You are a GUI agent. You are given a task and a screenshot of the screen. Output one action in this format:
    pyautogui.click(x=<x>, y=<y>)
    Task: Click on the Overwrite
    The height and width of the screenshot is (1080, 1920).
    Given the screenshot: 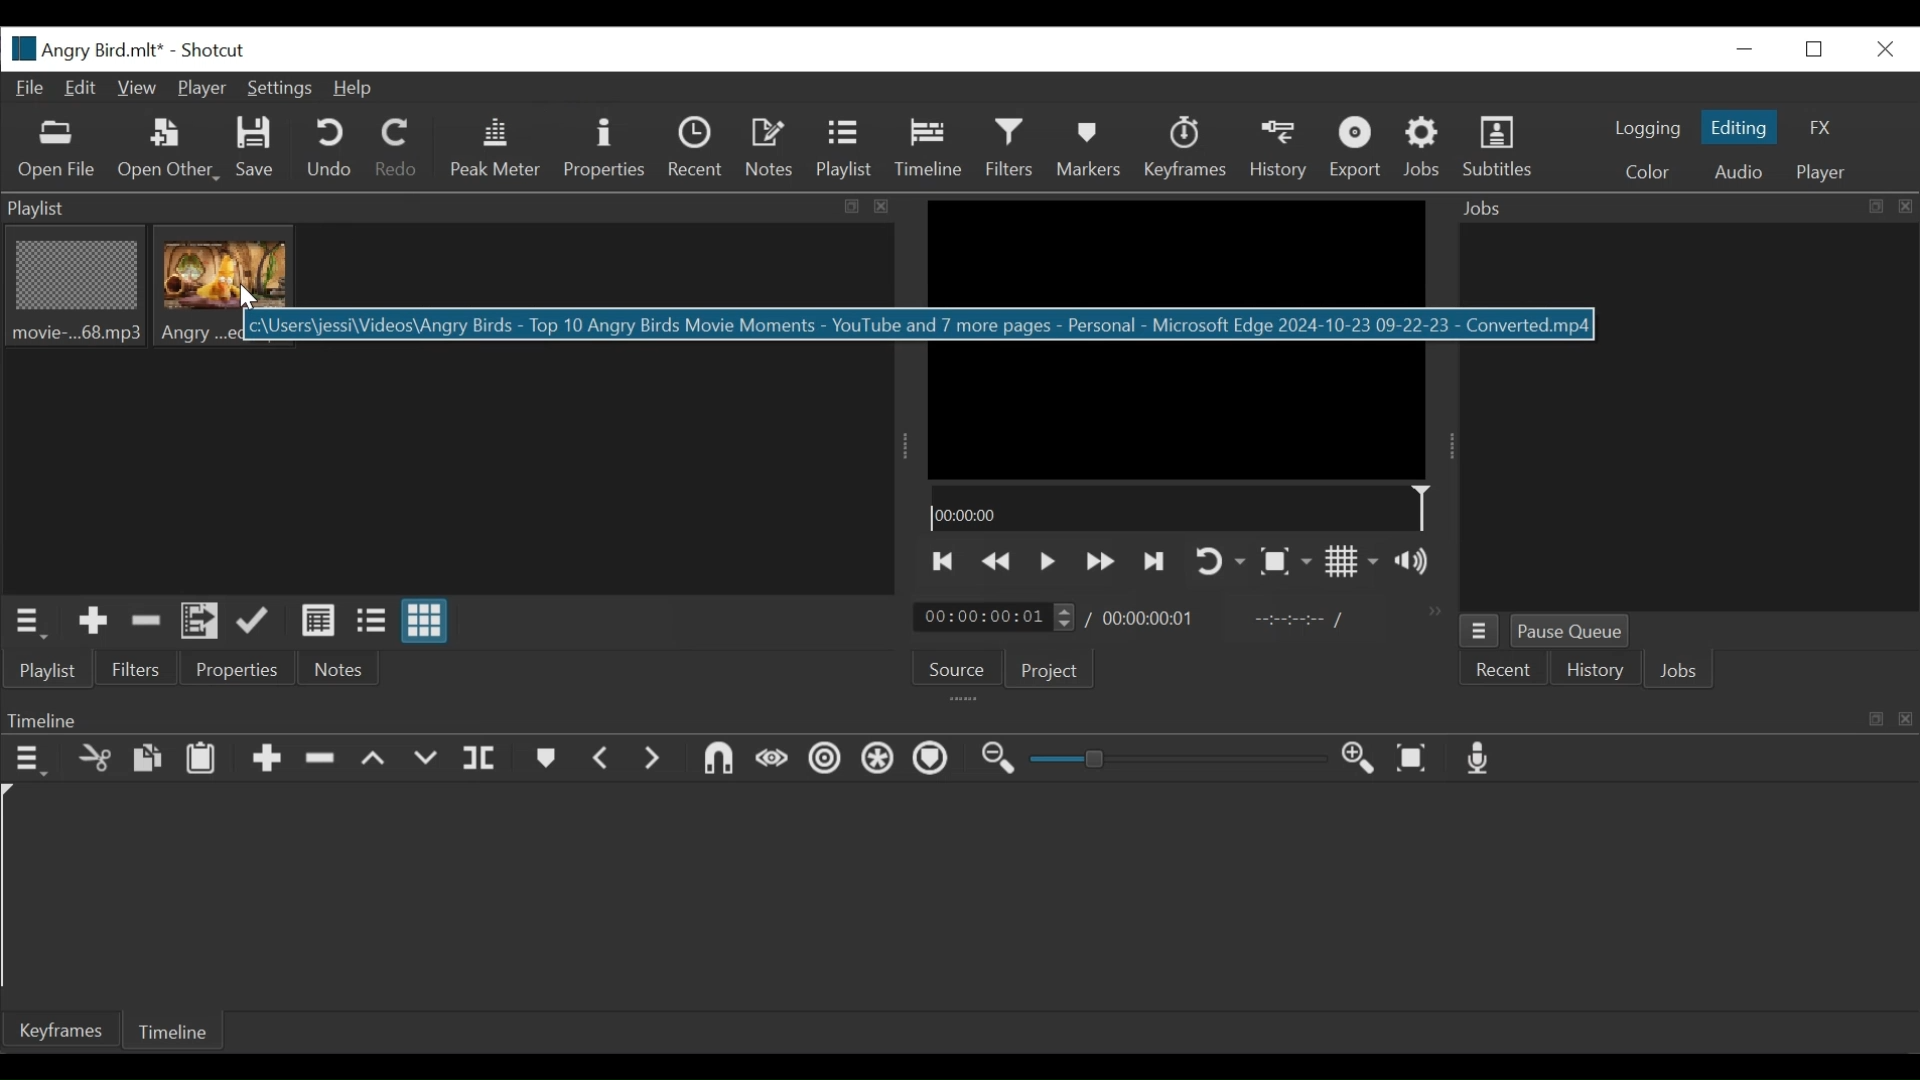 What is the action you would take?
    pyautogui.click(x=427, y=760)
    